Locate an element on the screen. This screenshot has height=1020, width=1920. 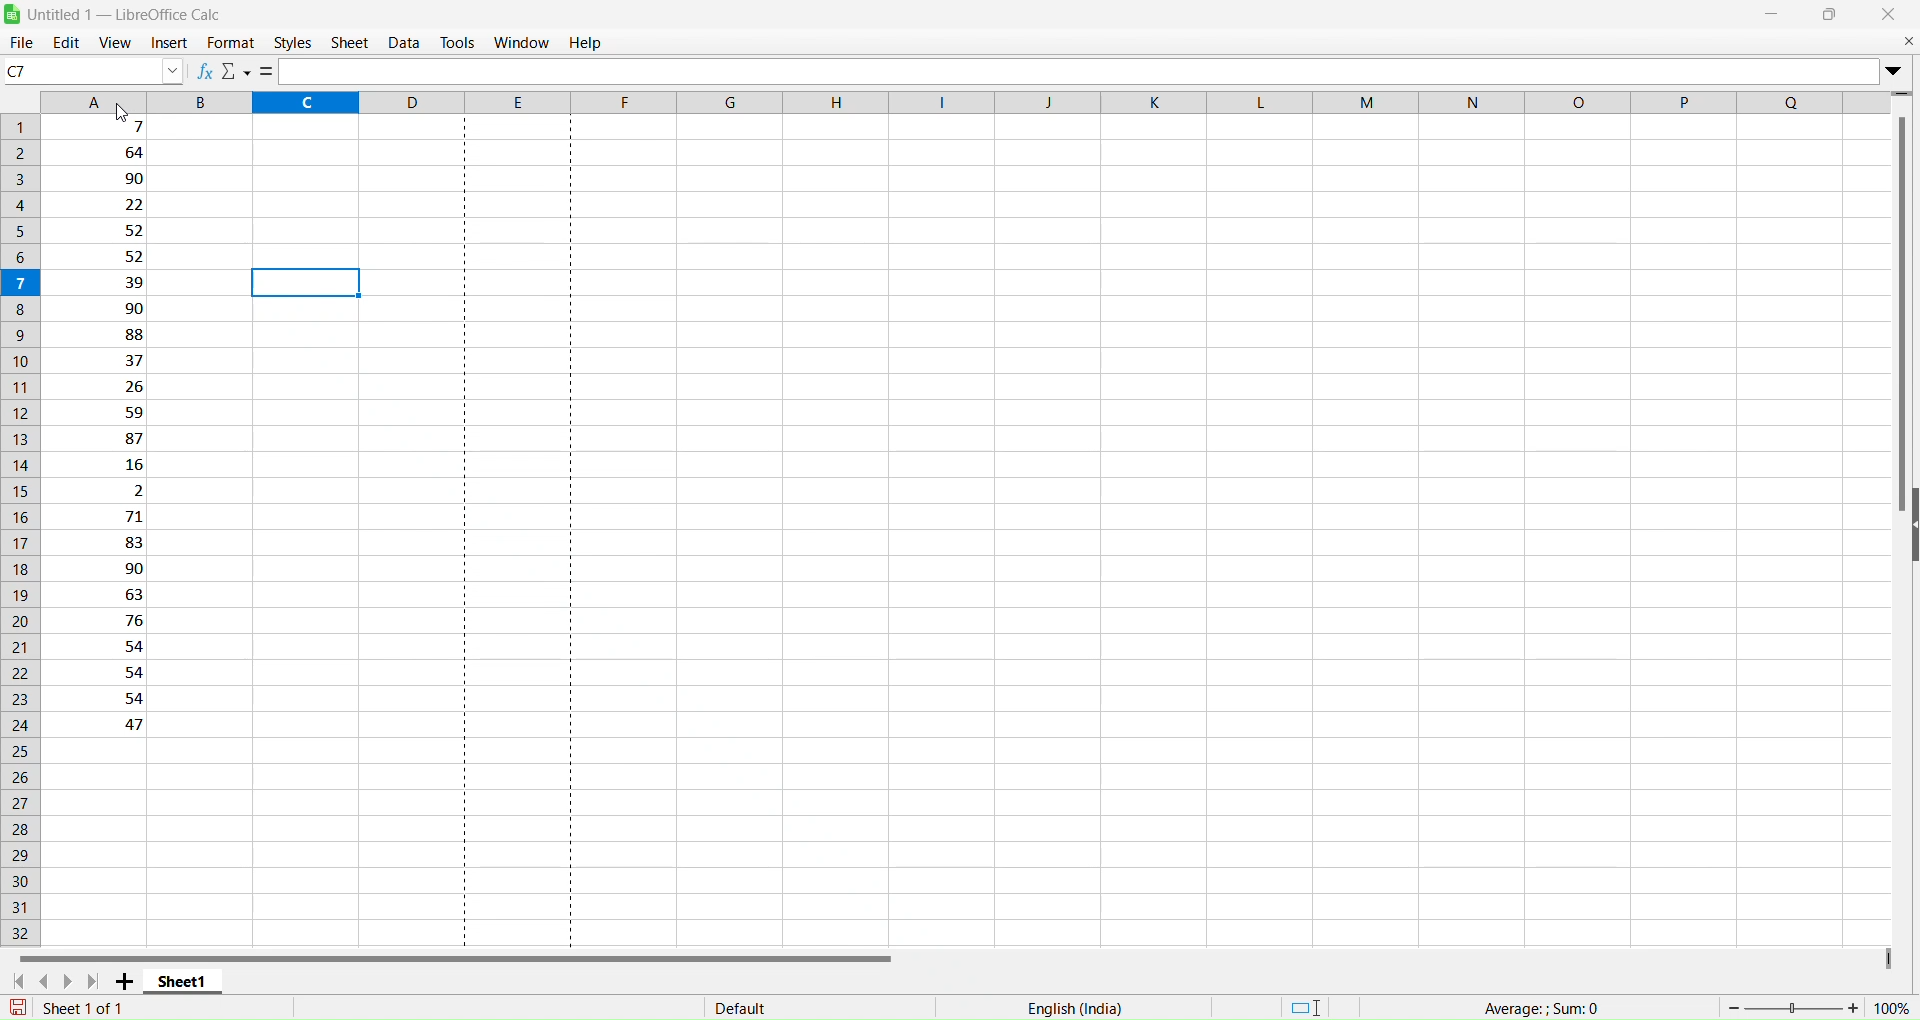
Format is located at coordinates (231, 42).